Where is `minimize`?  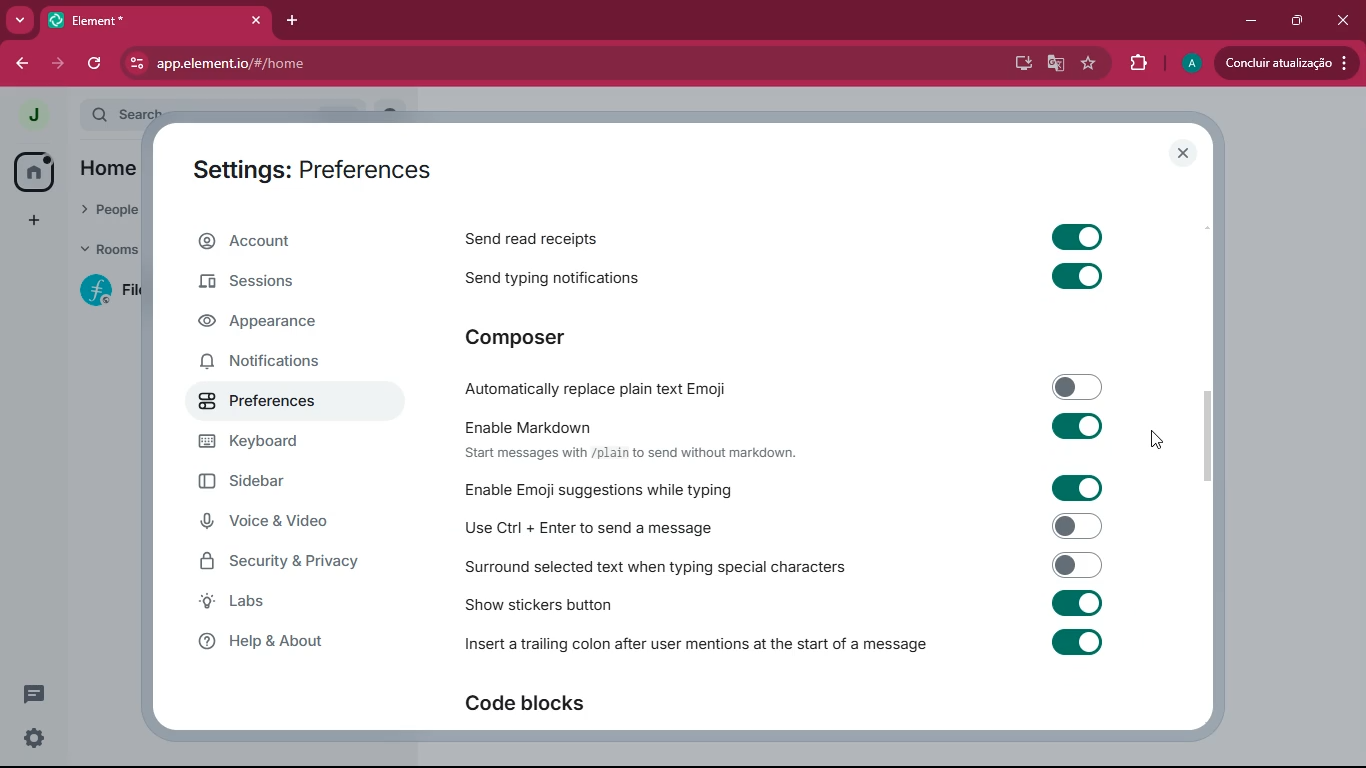 minimize is located at coordinates (1247, 21).